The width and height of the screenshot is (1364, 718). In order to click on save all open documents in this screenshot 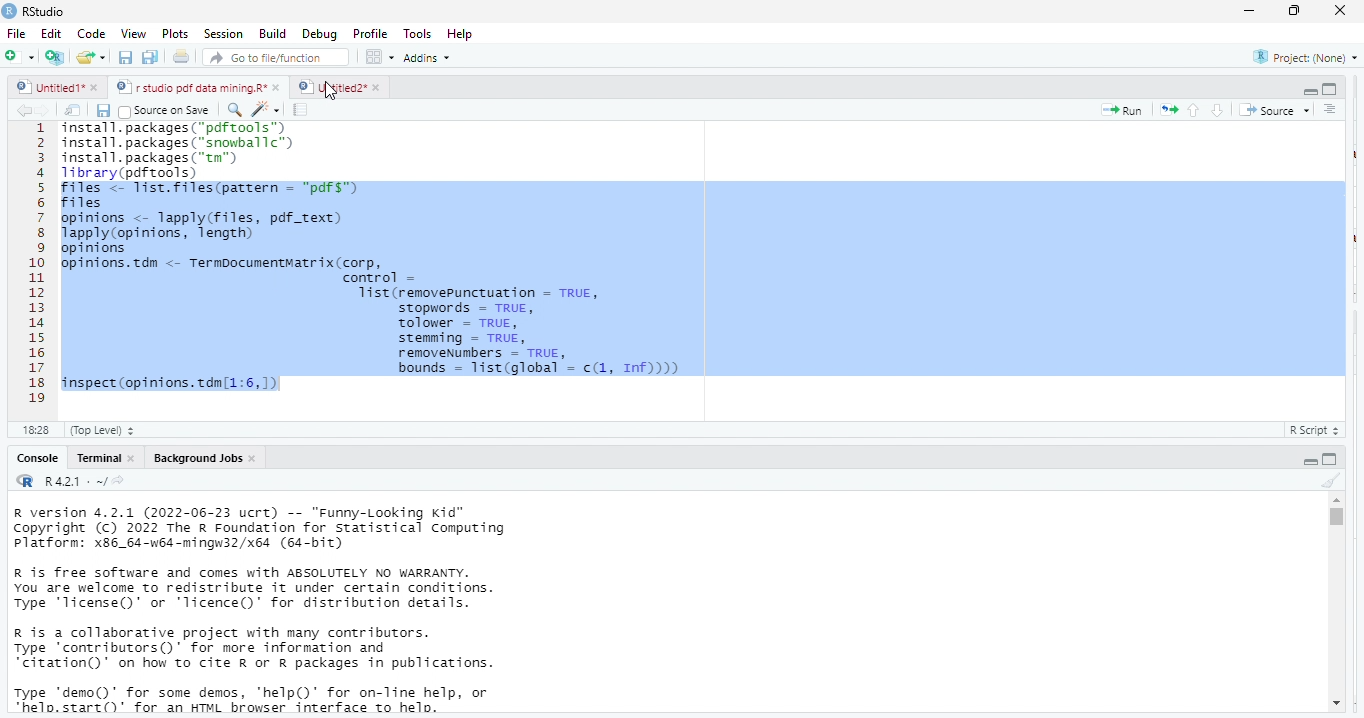, I will do `click(151, 58)`.